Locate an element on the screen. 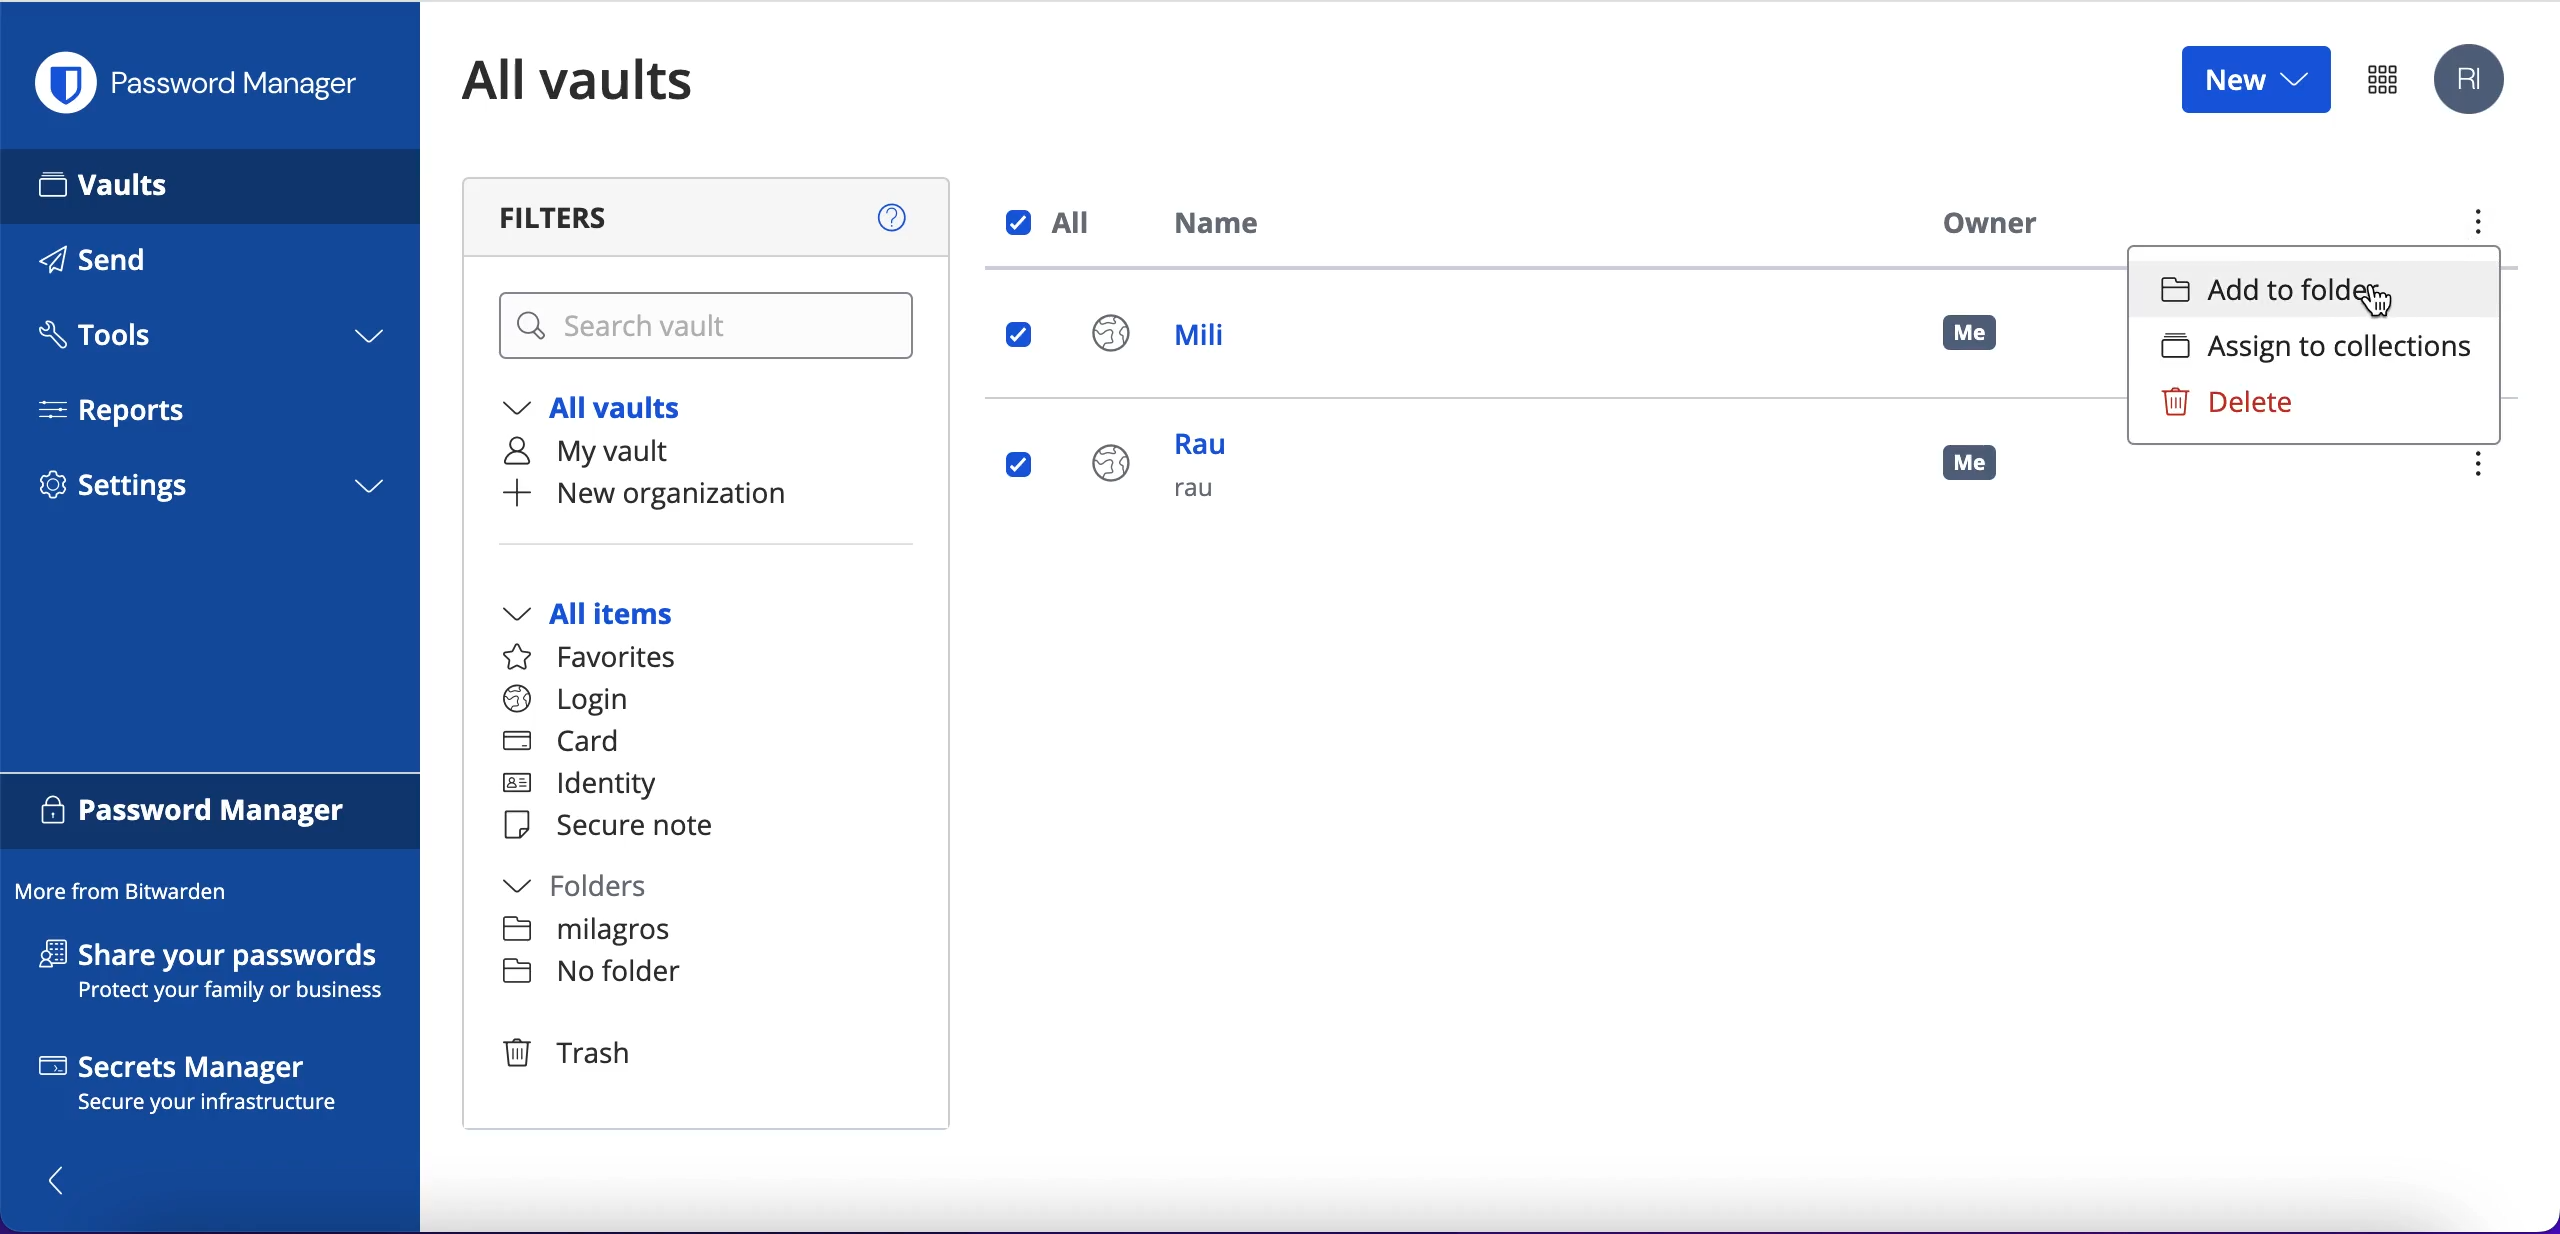 This screenshot has height=1234, width=2560. password manager is located at coordinates (211, 814).